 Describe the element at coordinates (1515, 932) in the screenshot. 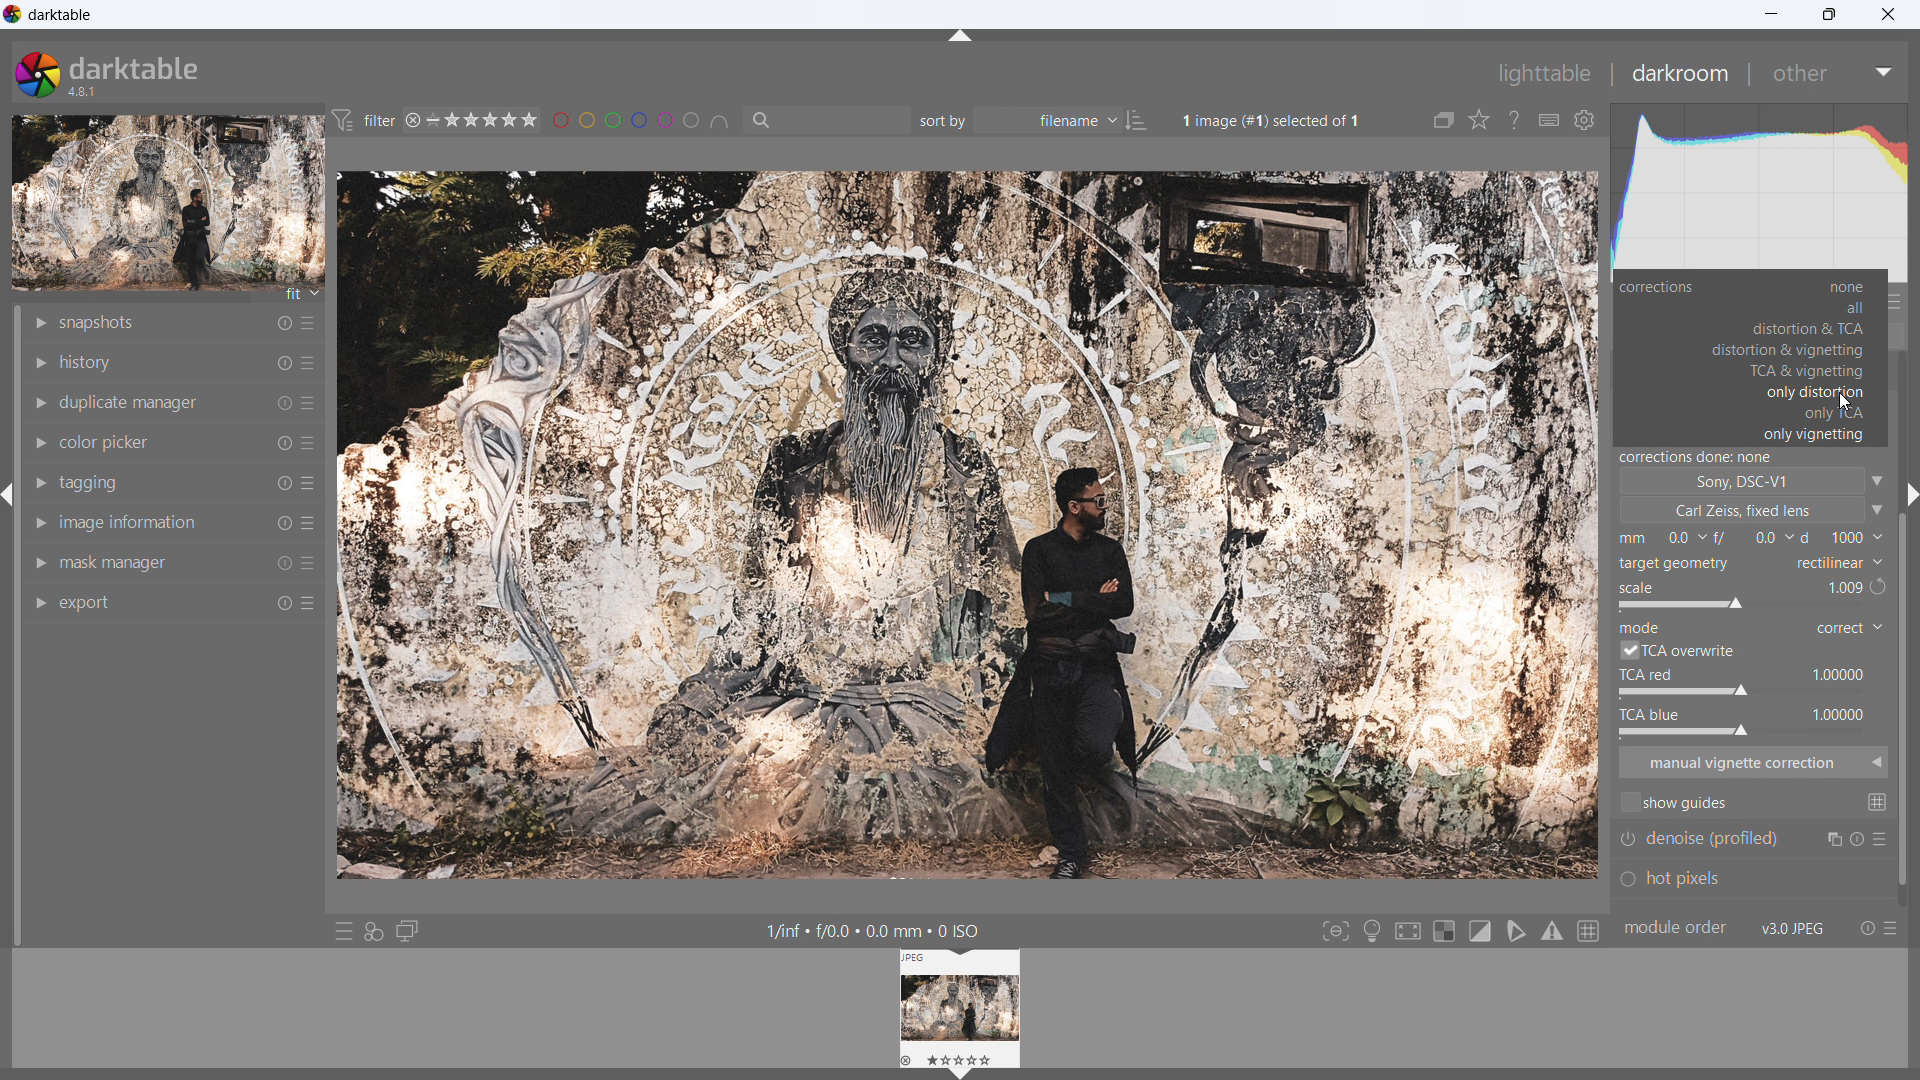

I see `toggle softproofing` at that location.